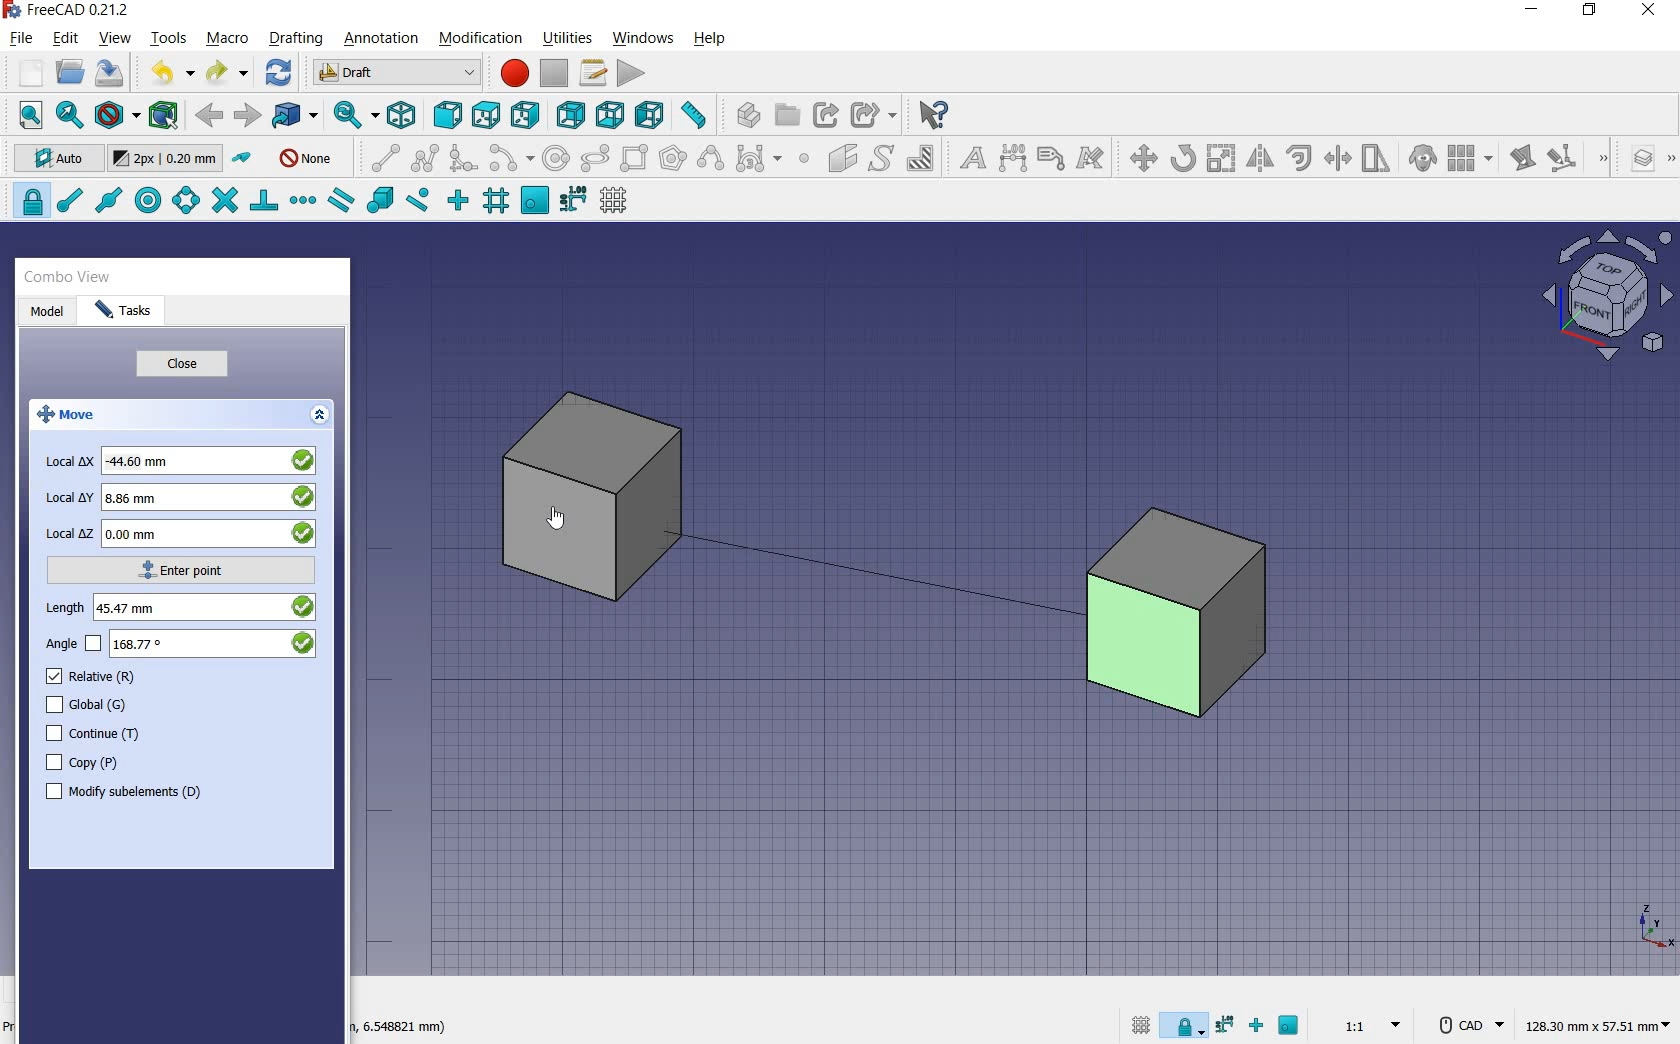 This screenshot has width=1680, height=1044. What do you see at coordinates (1014, 158) in the screenshot?
I see `dimension` at bounding box center [1014, 158].